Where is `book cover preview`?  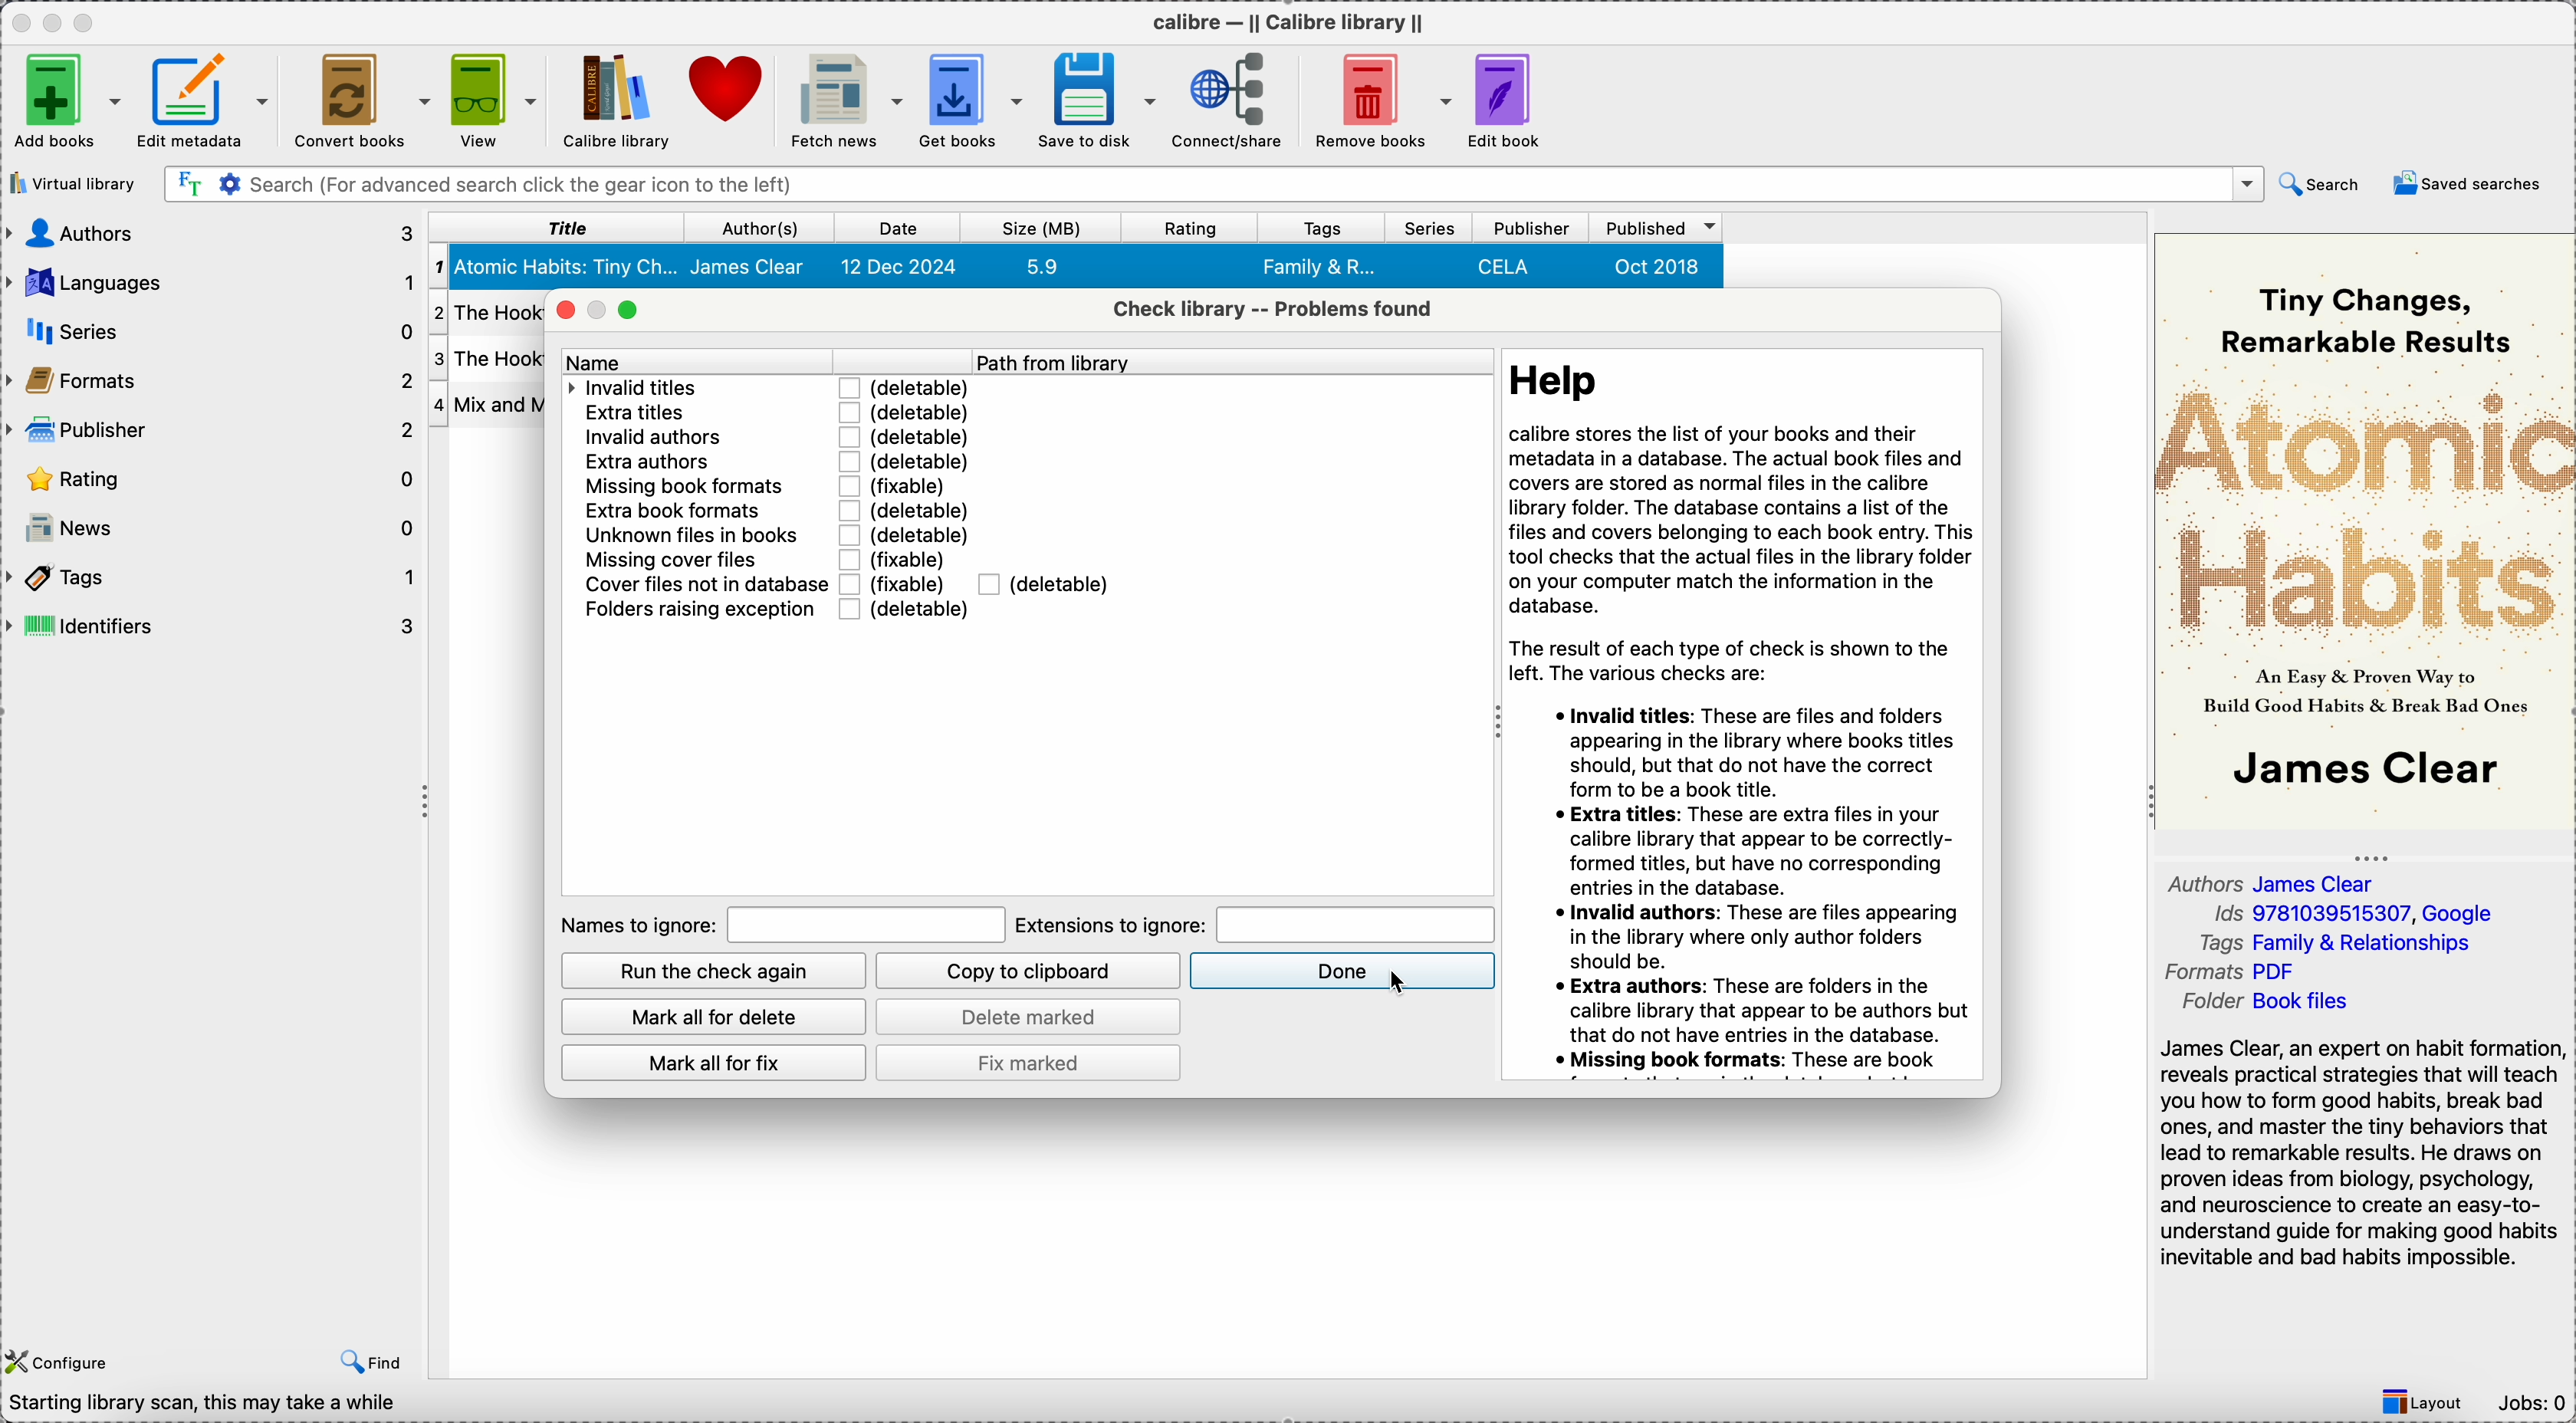 book cover preview is located at coordinates (2363, 530).